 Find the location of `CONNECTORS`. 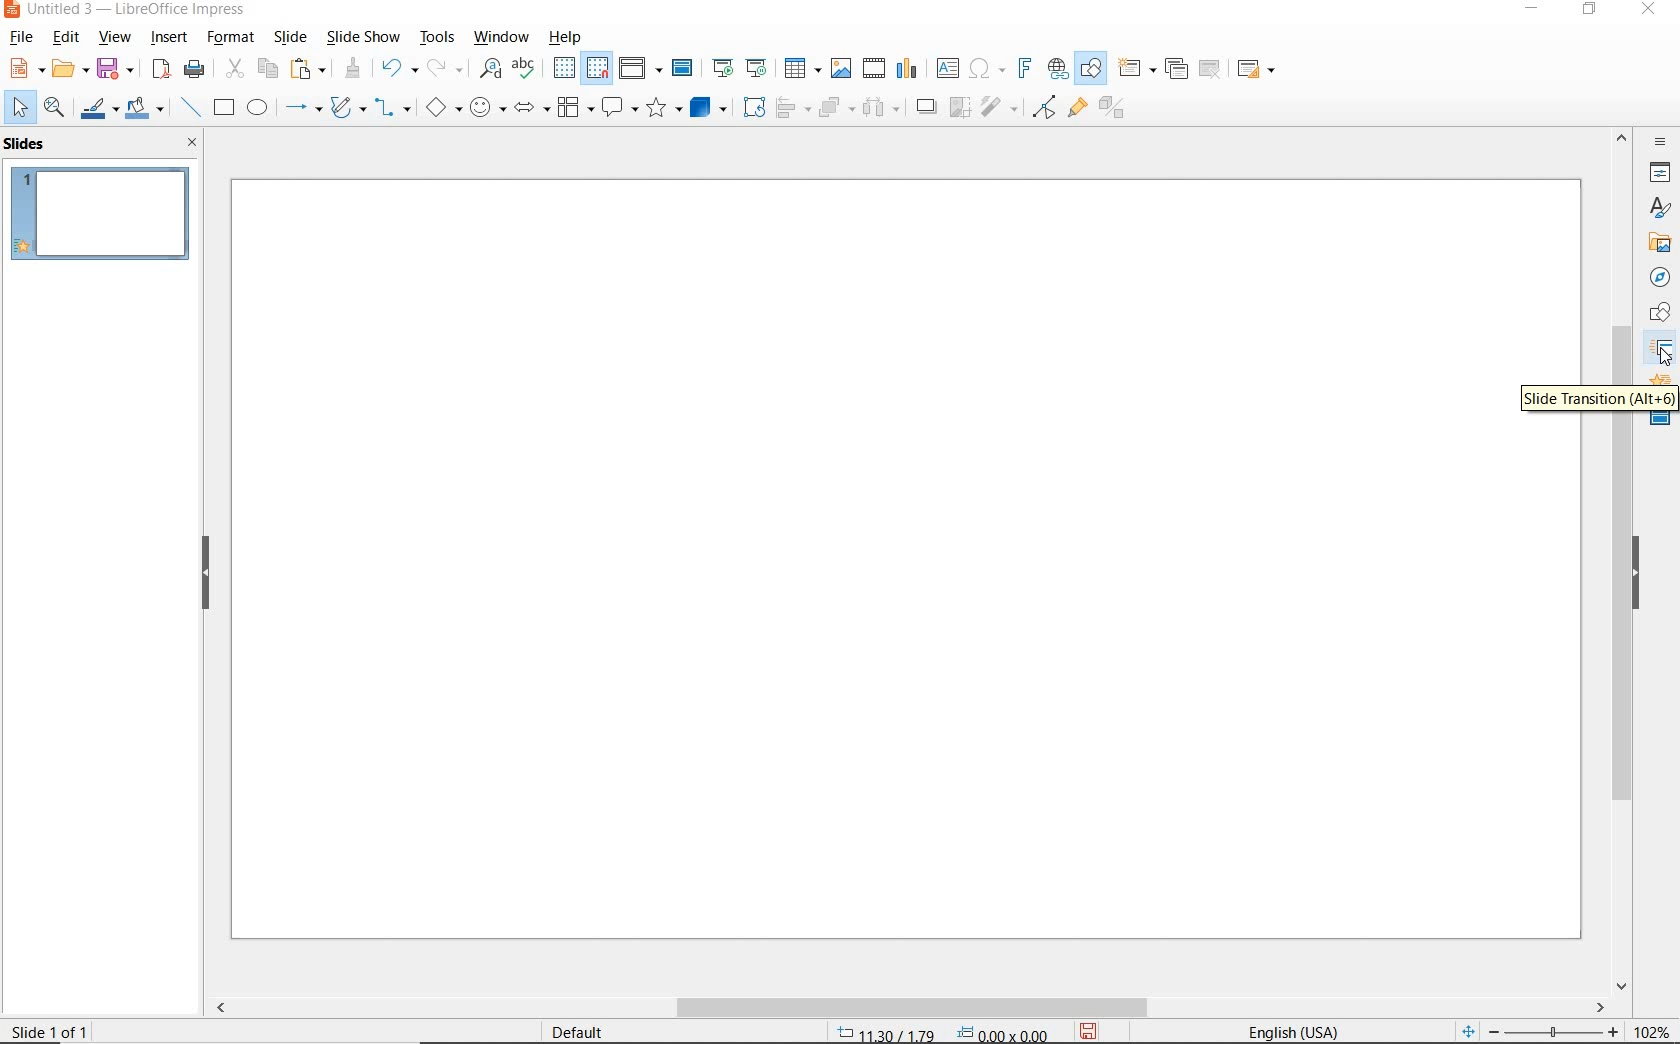

CONNECTORS is located at coordinates (392, 109).